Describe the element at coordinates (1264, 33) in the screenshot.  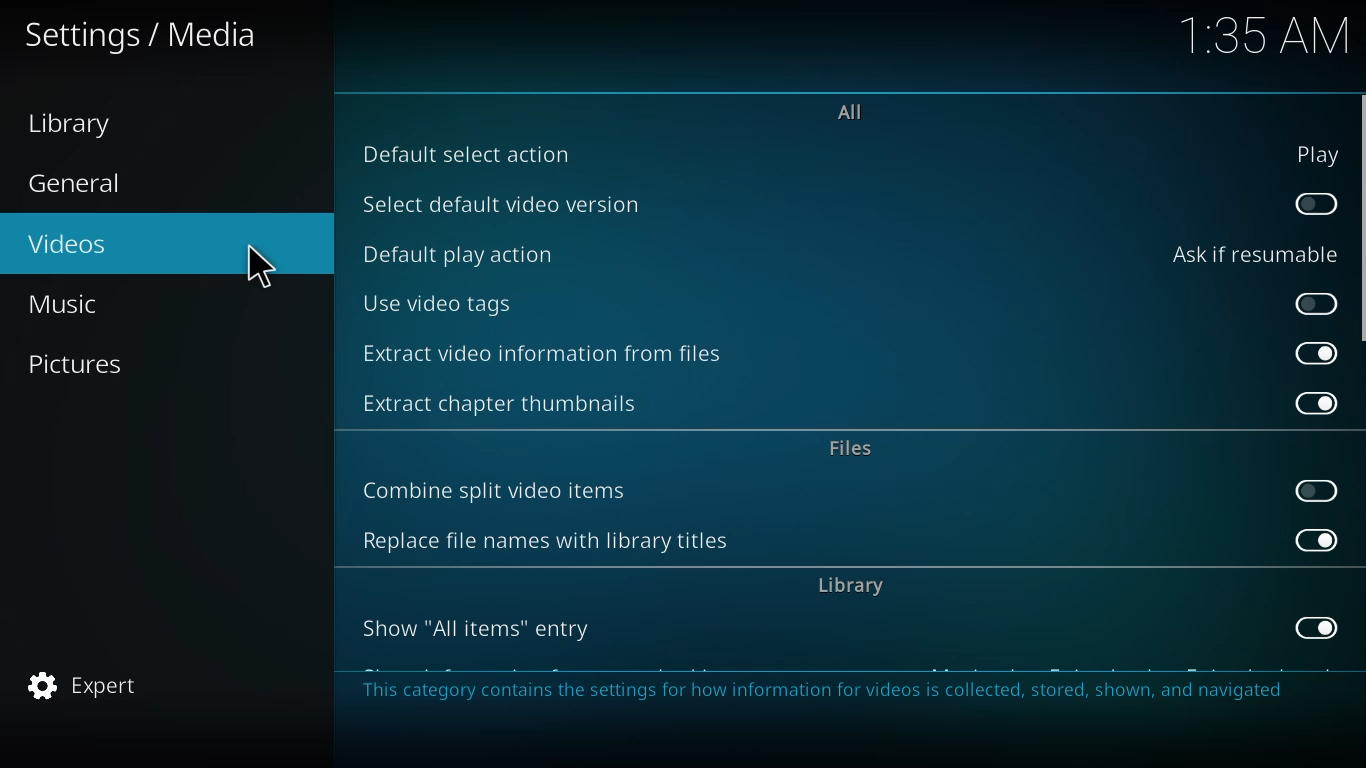
I see `time` at that location.